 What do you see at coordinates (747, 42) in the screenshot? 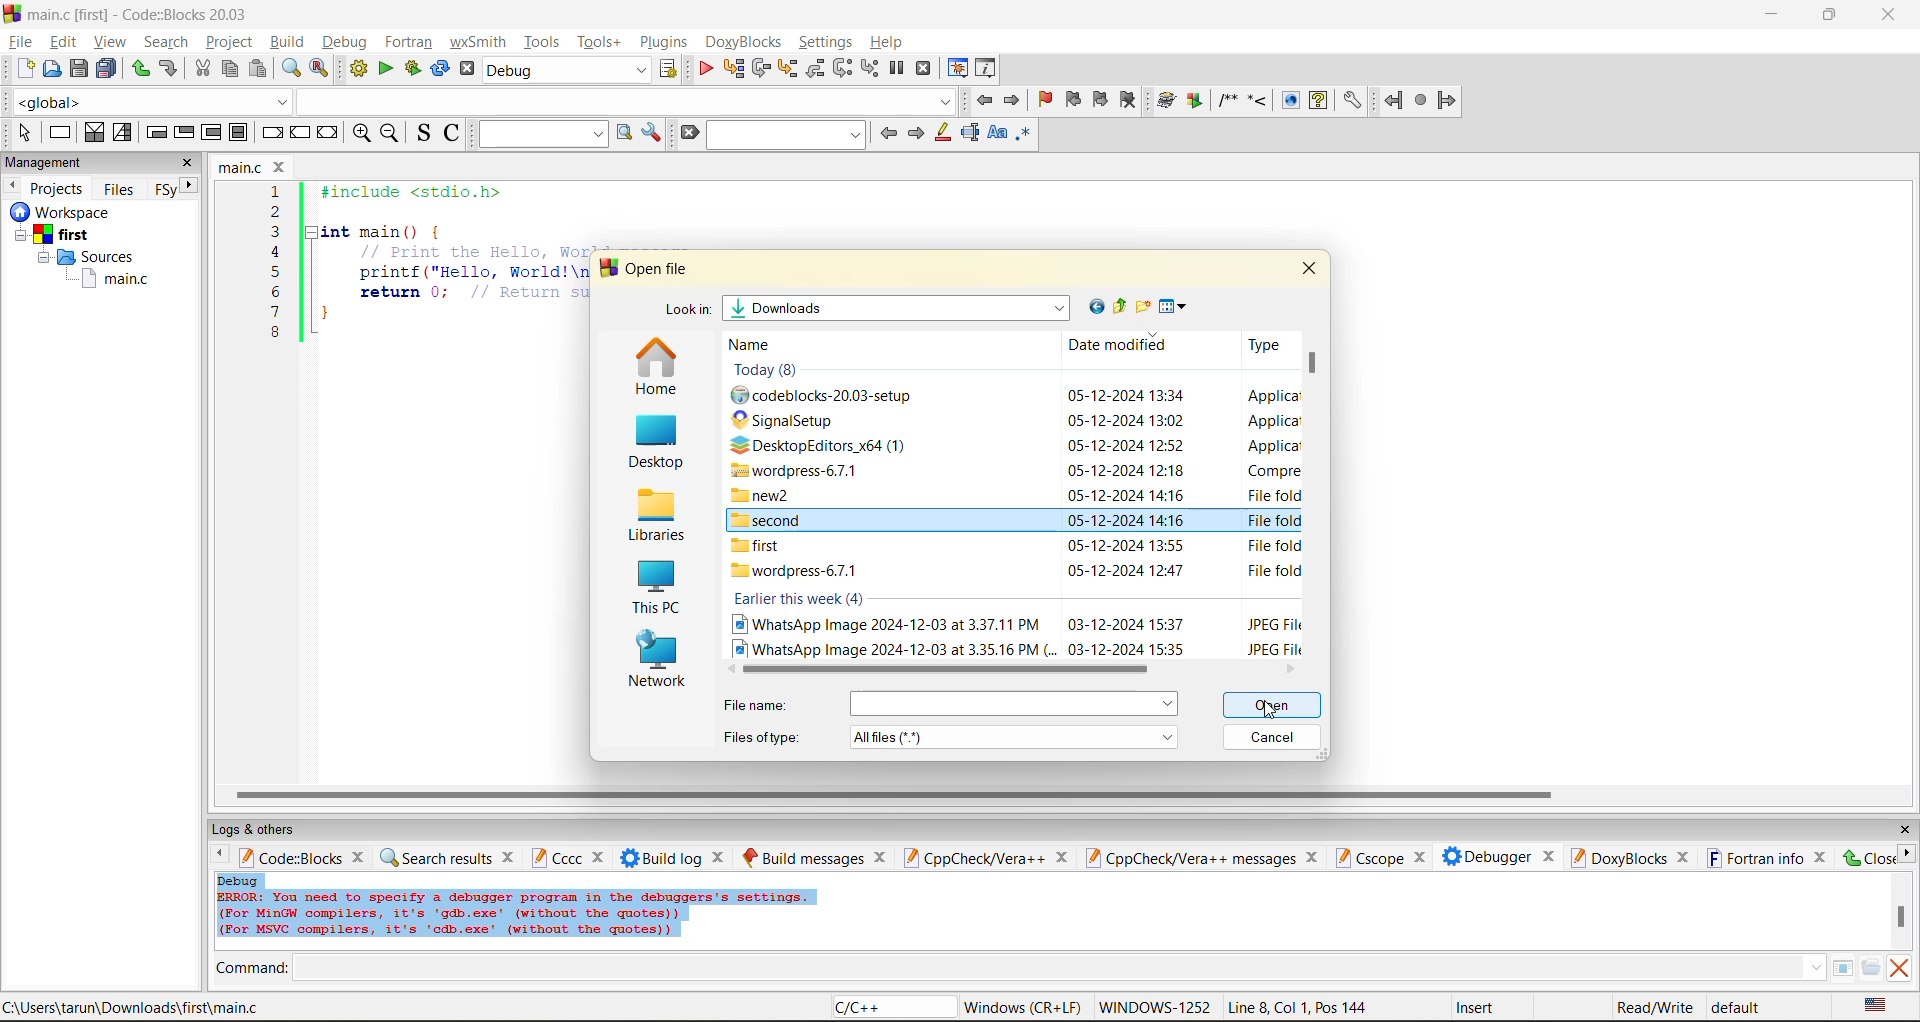
I see `doxyblocks` at bounding box center [747, 42].